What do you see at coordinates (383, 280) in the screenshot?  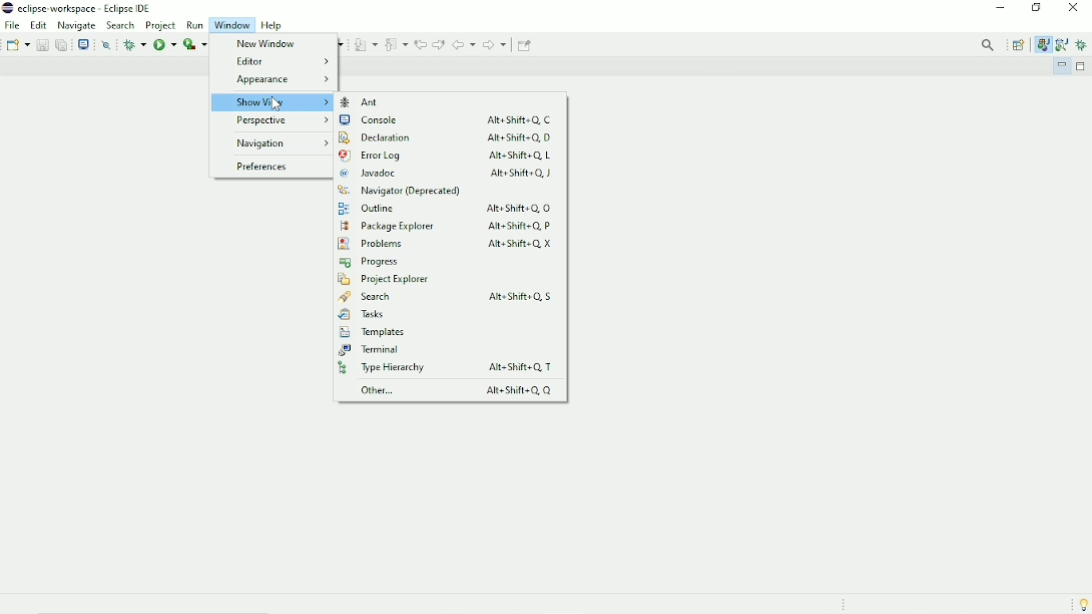 I see `Project Explorer` at bounding box center [383, 280].